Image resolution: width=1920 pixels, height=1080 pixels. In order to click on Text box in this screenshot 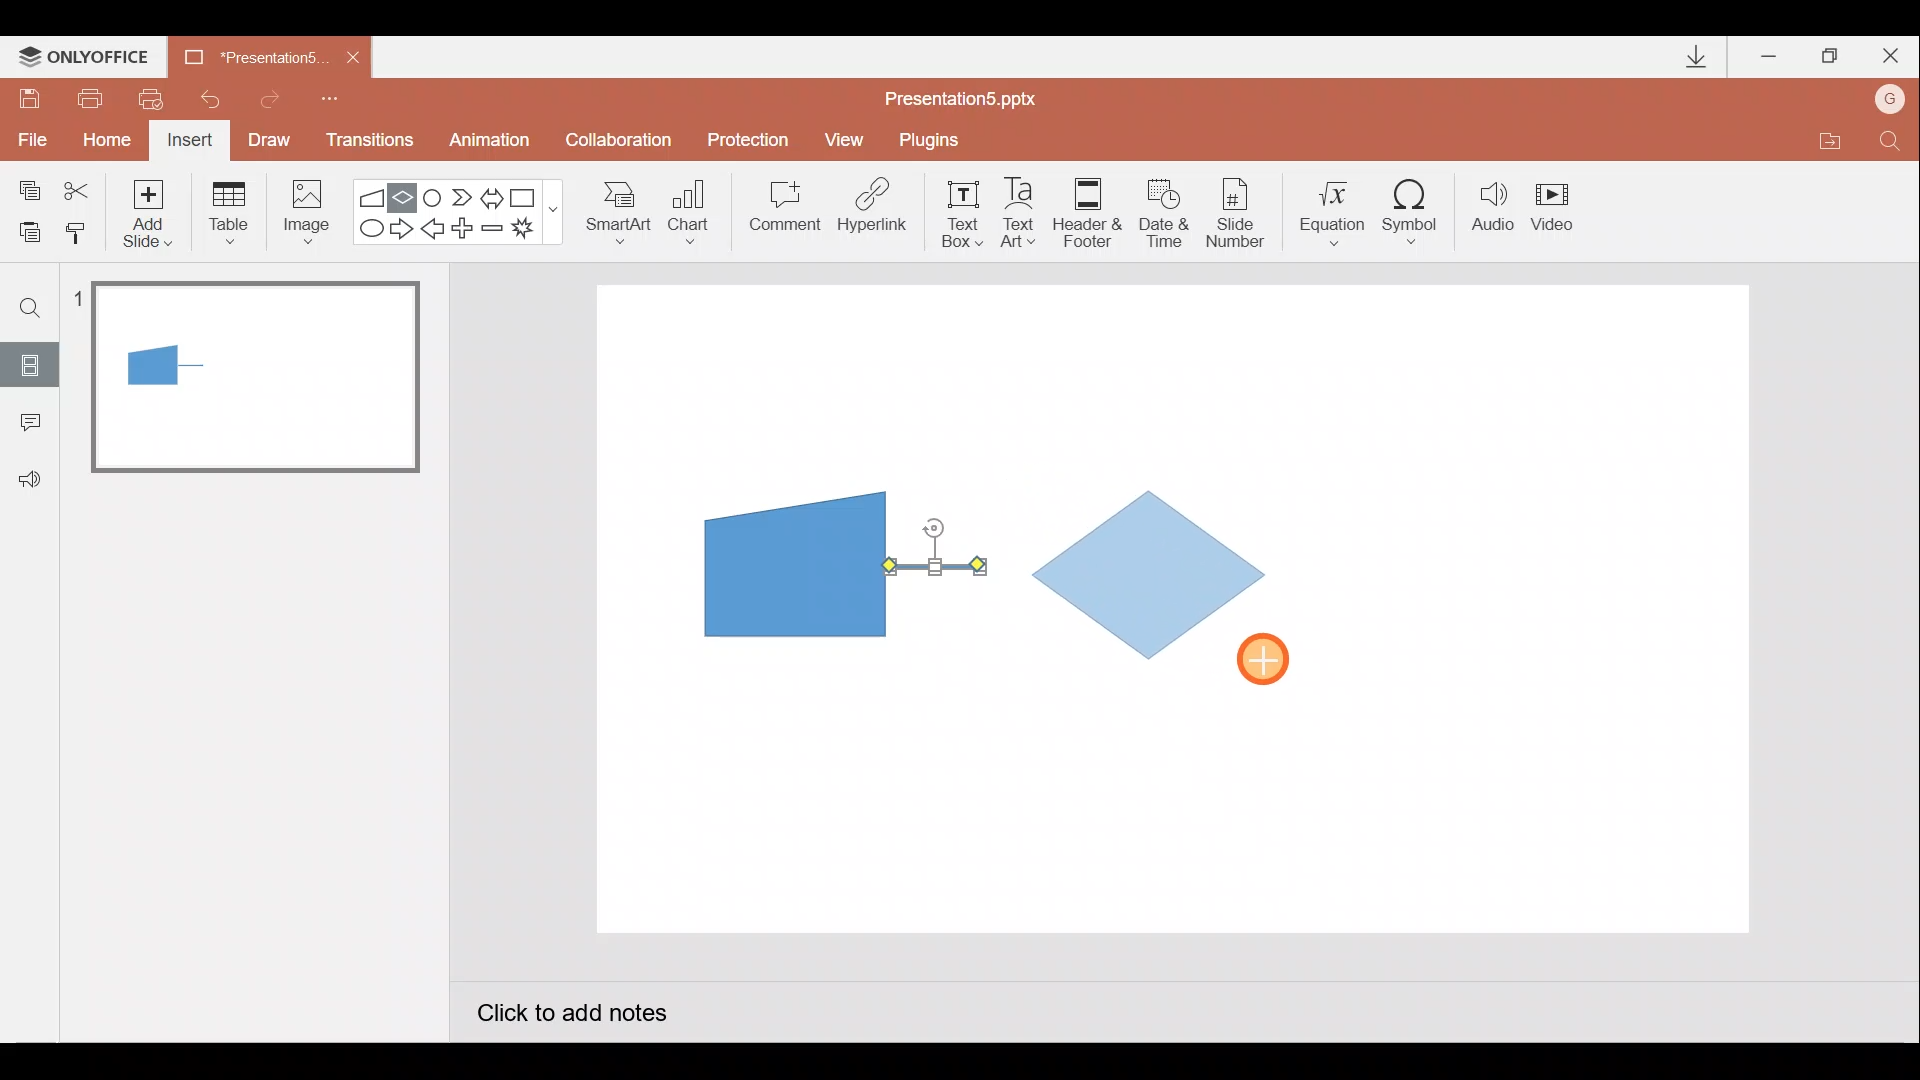, I will do `click(956, 211)`.